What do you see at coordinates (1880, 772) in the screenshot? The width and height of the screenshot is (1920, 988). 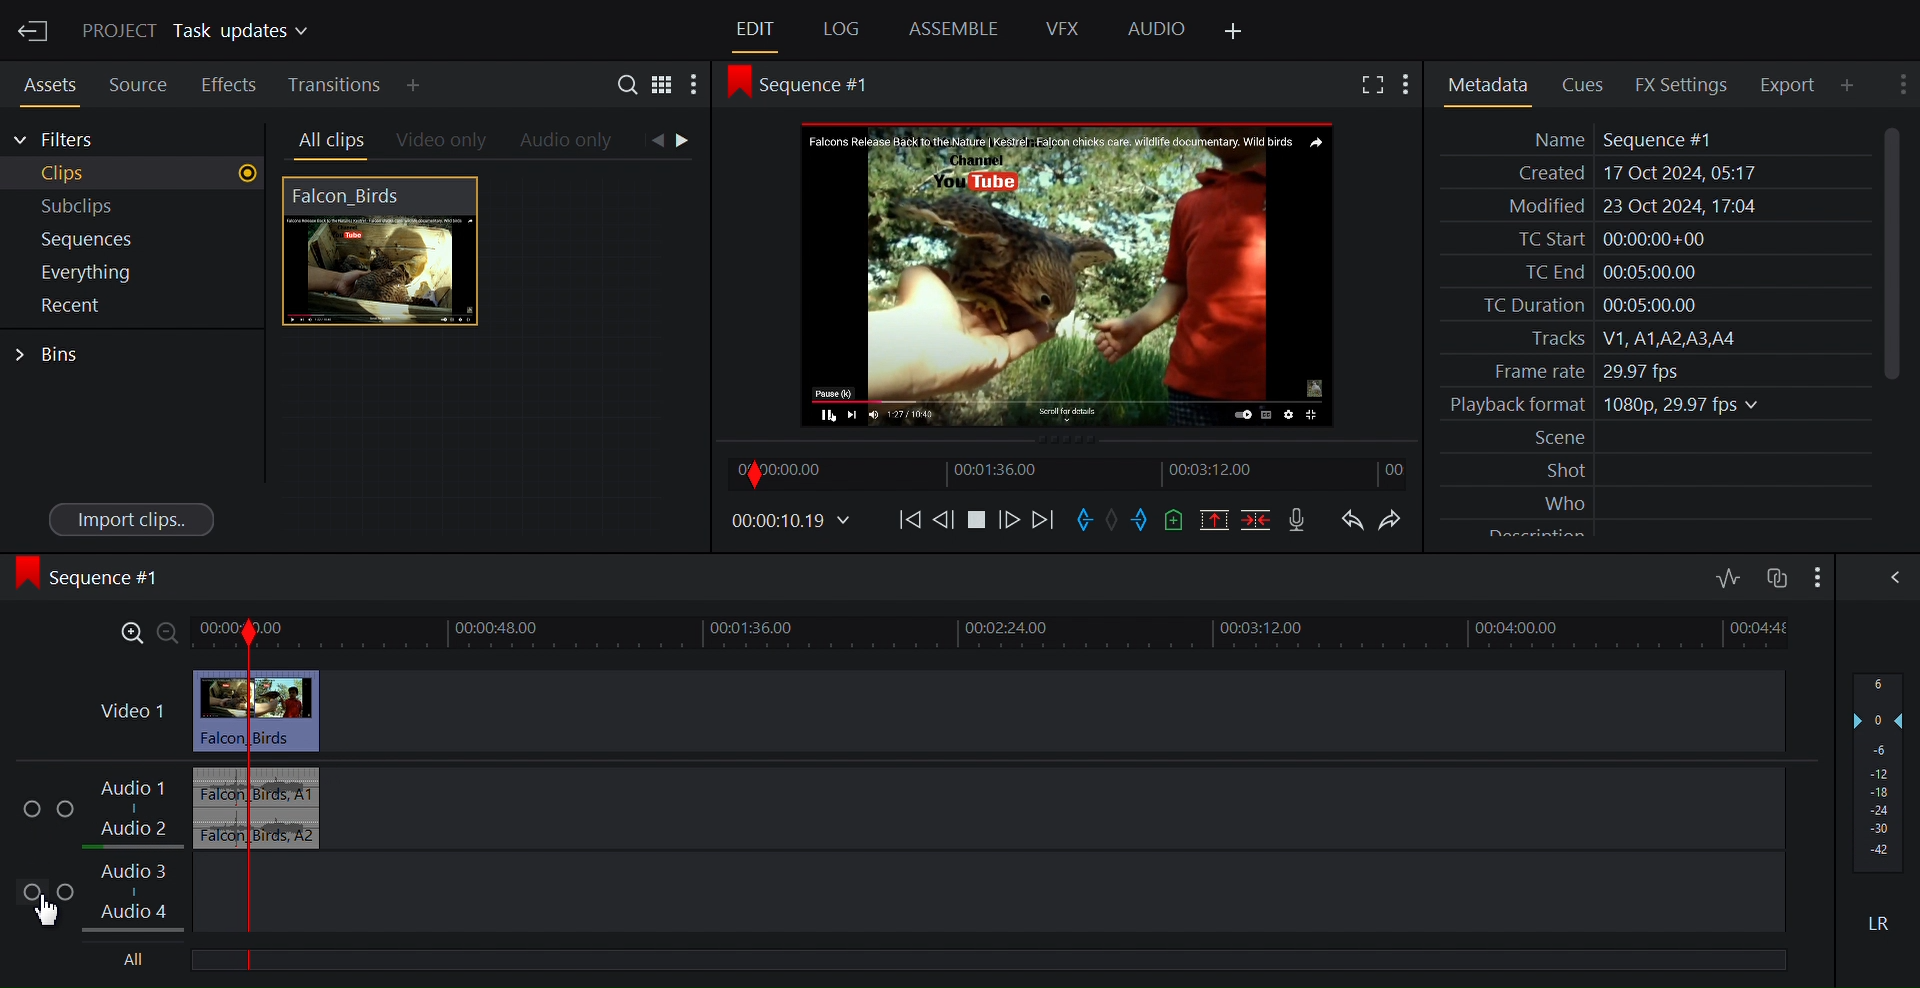 I see `Audio output level dB` at bounding box center [1880, 772].